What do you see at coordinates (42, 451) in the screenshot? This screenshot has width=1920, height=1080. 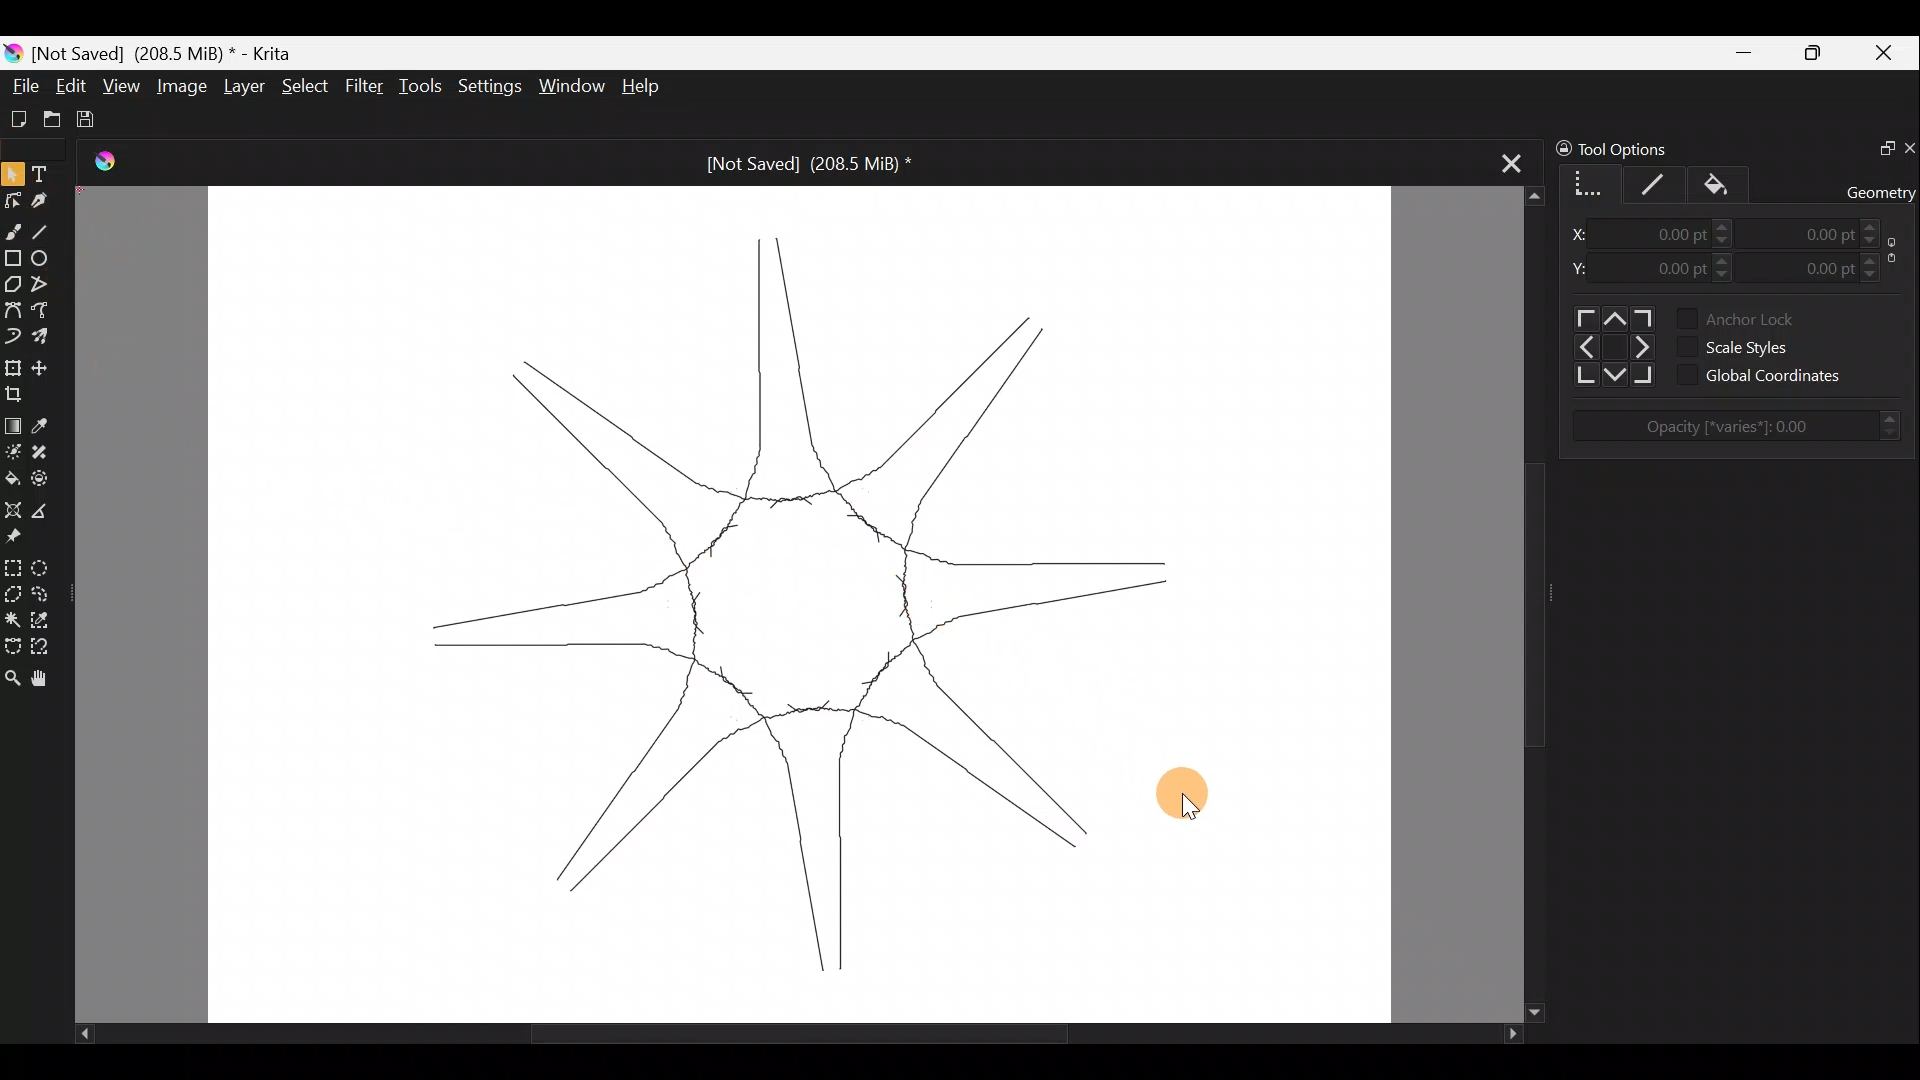 I see `Smart patch tool` at bounding box center [42, 451].